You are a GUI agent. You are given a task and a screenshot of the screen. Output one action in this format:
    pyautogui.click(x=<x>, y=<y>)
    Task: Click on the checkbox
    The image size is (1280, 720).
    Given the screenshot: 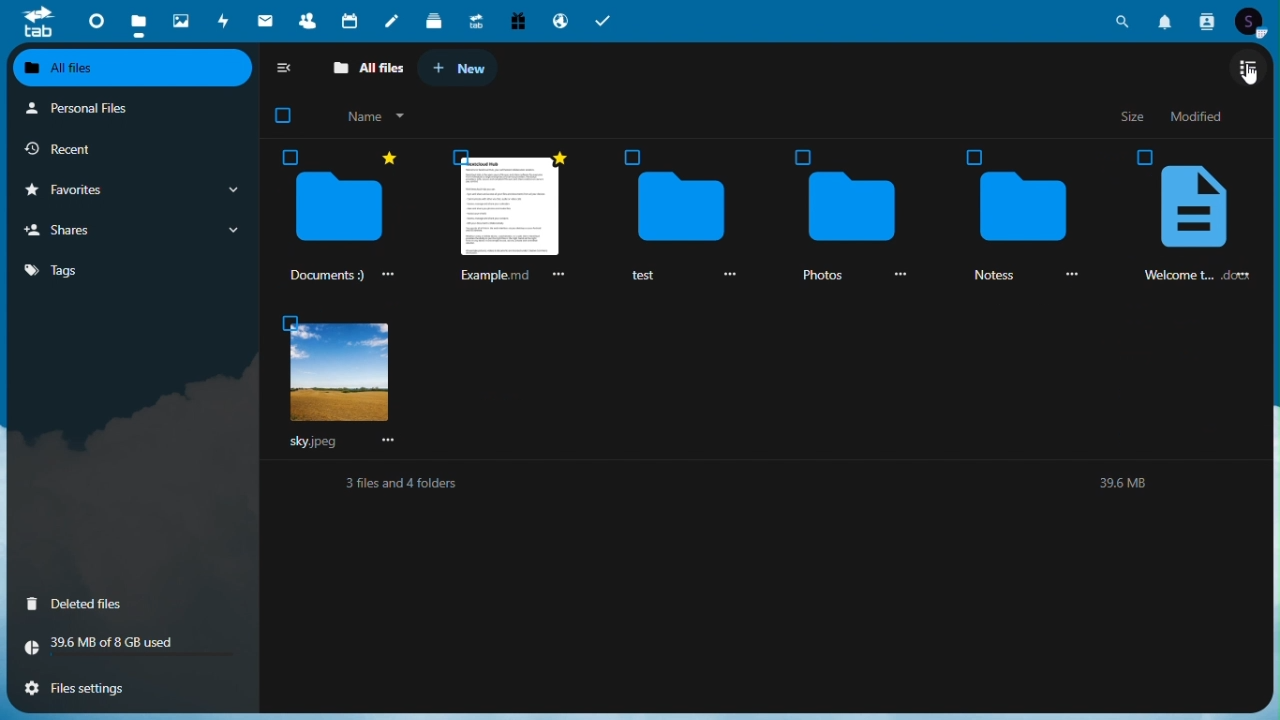 What is the action you would take?
    pyautogui.click(x=291, y=157)
    